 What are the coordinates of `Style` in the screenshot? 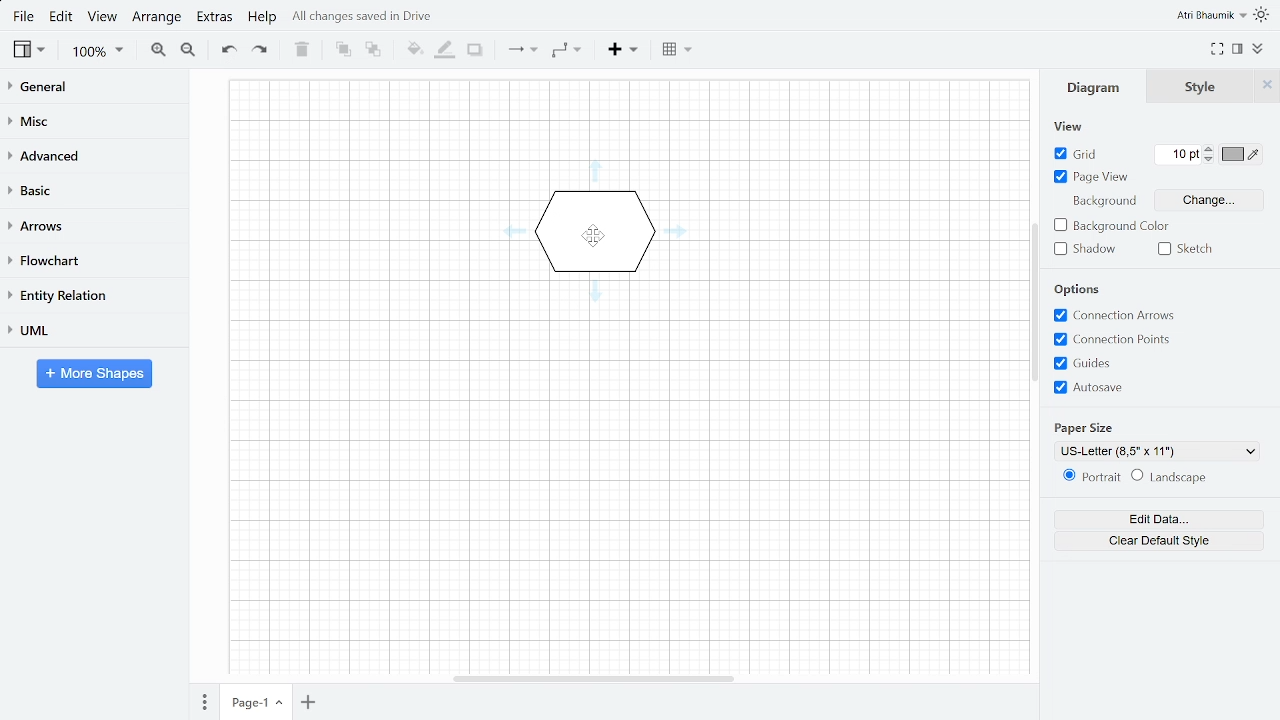 It's located at (1200, 86).